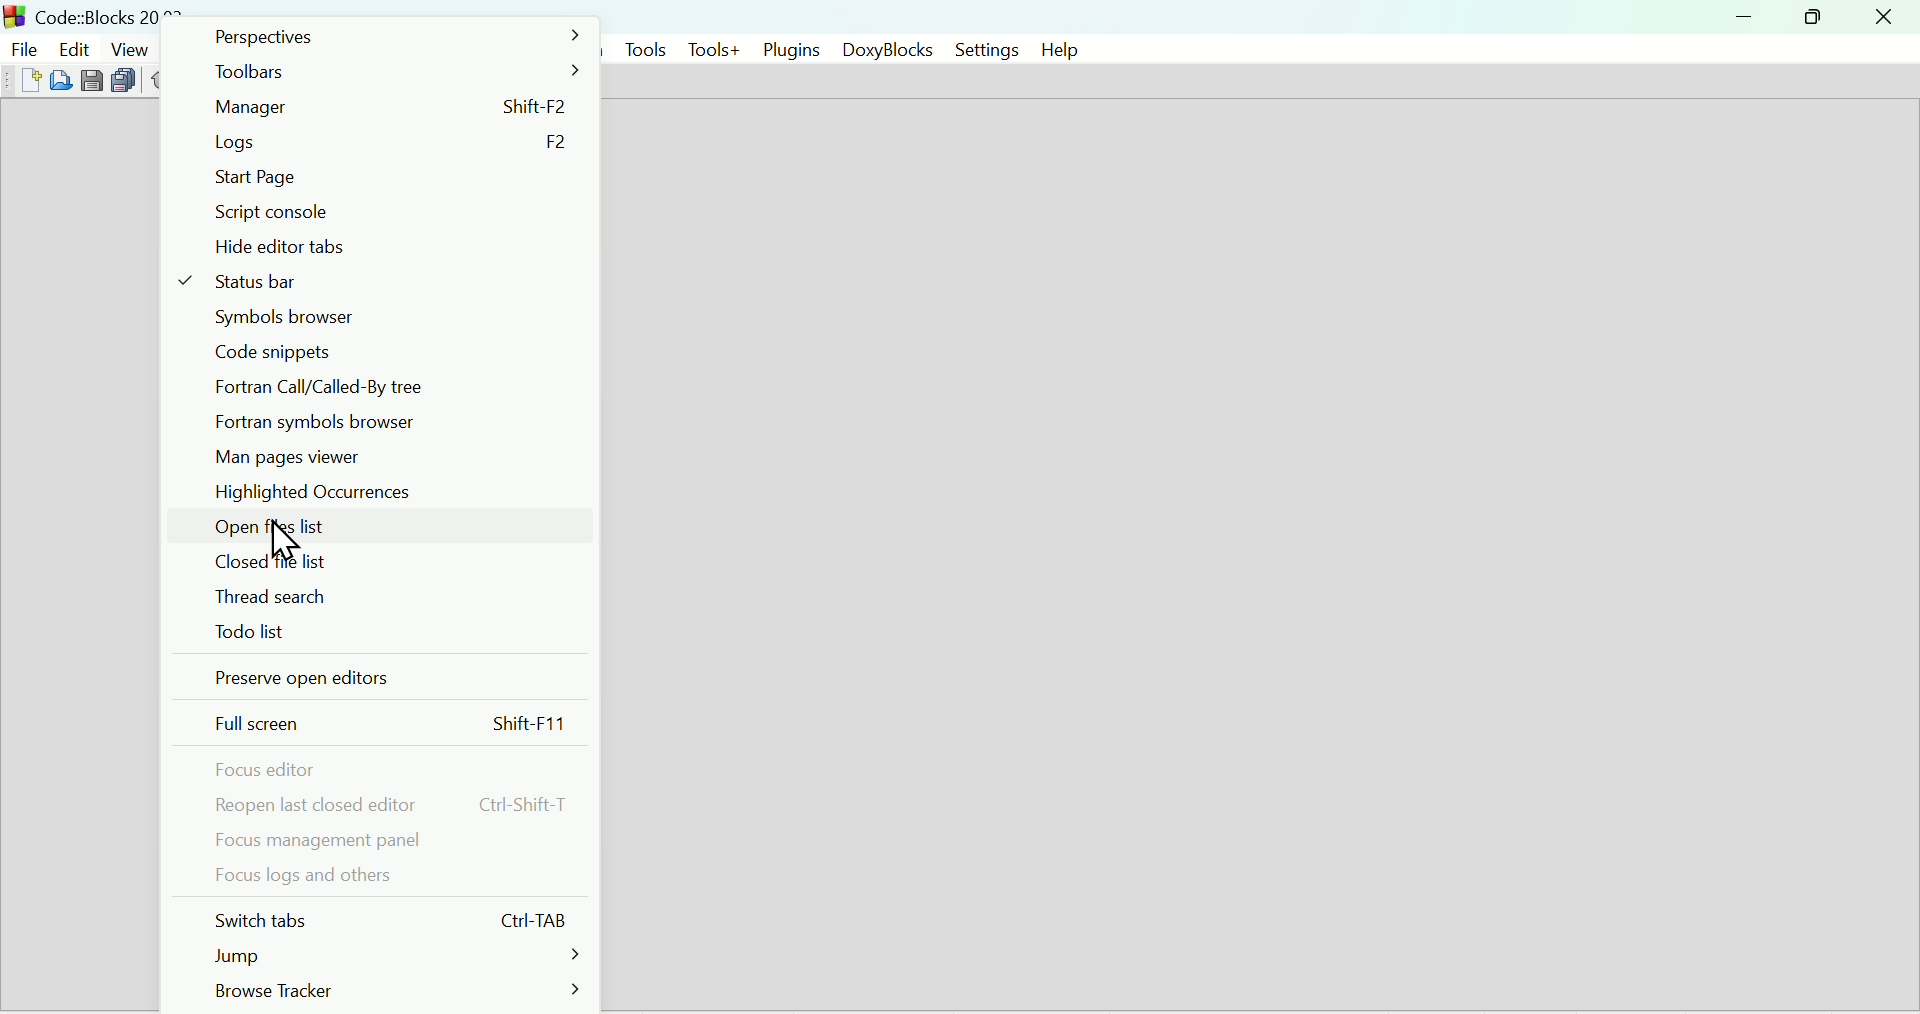 The image size is (1920, 1014). Describe the element at coordinates (385, 421) in the screenshot. I see `Fortran symbols browser` at that location.